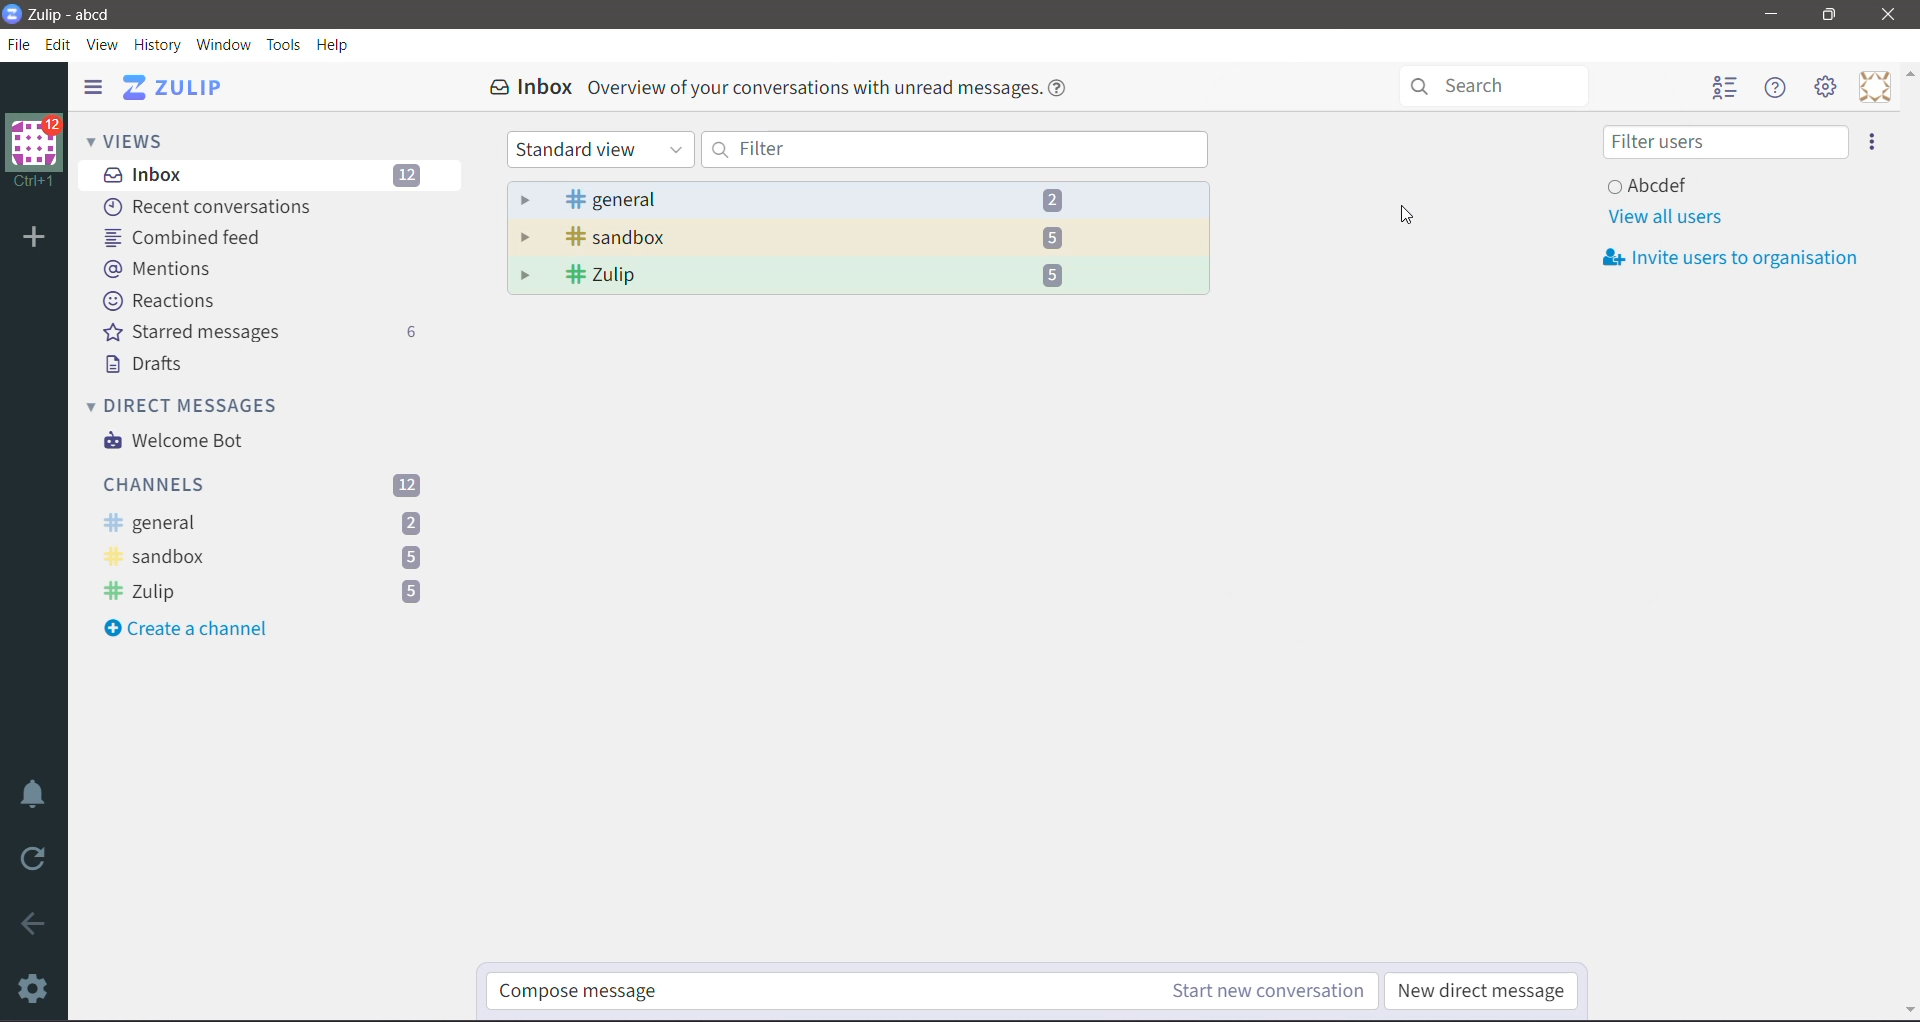 The width and height of the screenshot is (1920, 1022). Describe the element at coordinates (269, 175) in the screenshot. I see `Inbox` at that location.